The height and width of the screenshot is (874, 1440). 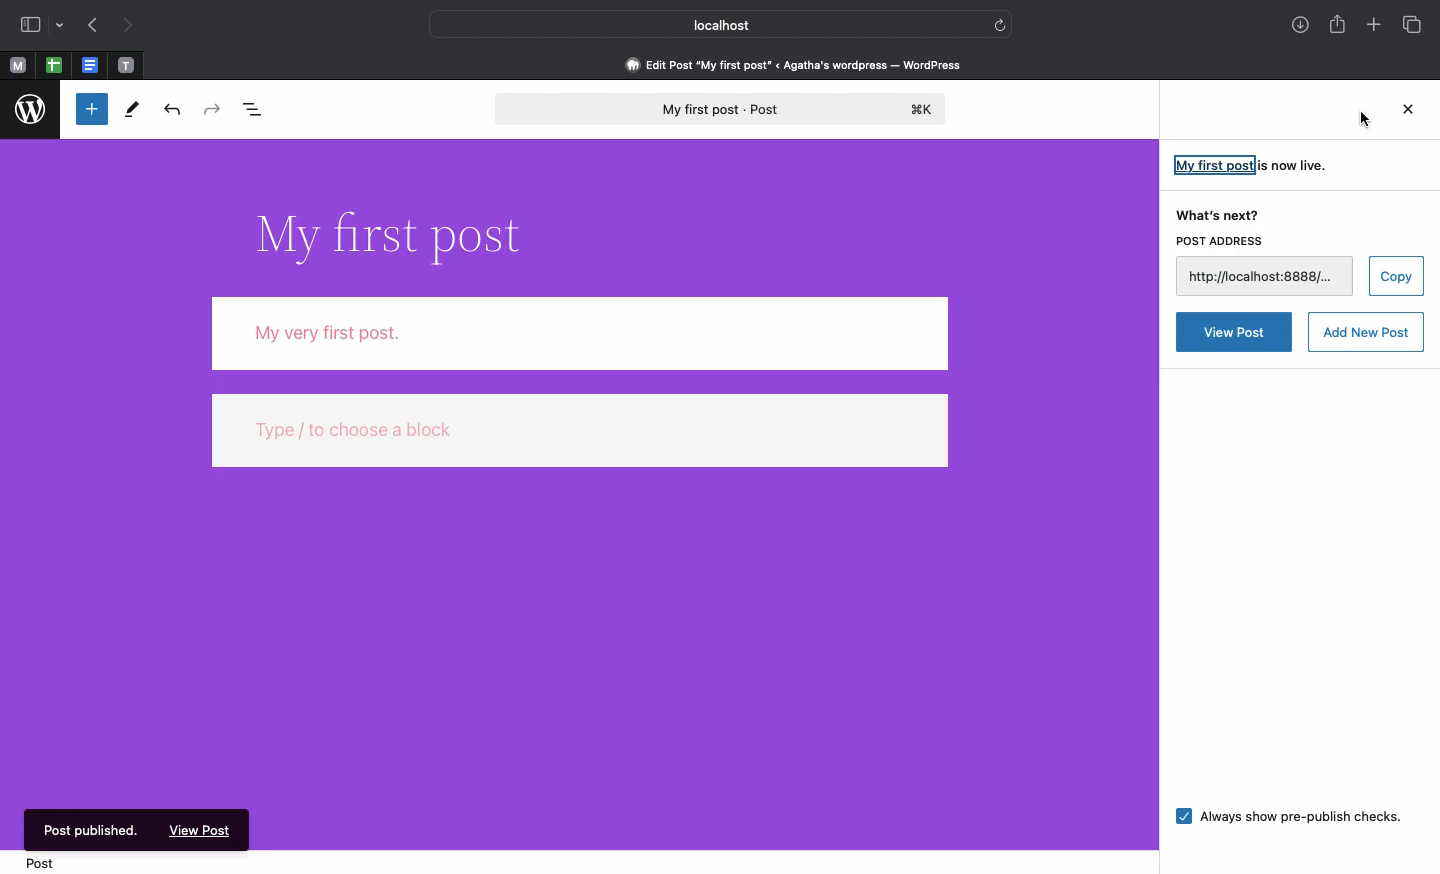 I want to click on Edit post 'my first post' < agatha's wordpress - wordpress, so click(x=794, y=64).